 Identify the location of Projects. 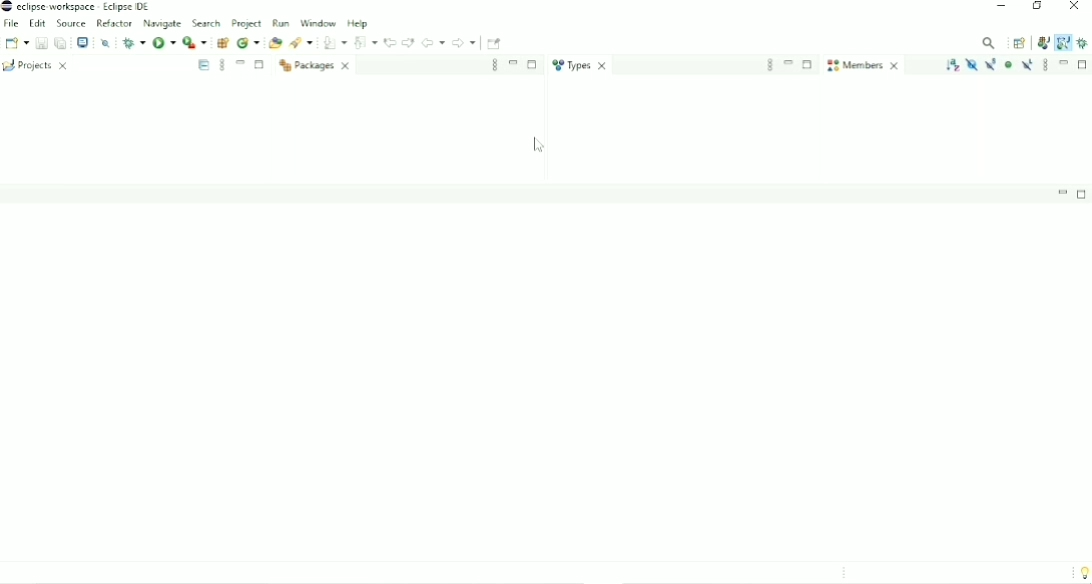
(41, 65).